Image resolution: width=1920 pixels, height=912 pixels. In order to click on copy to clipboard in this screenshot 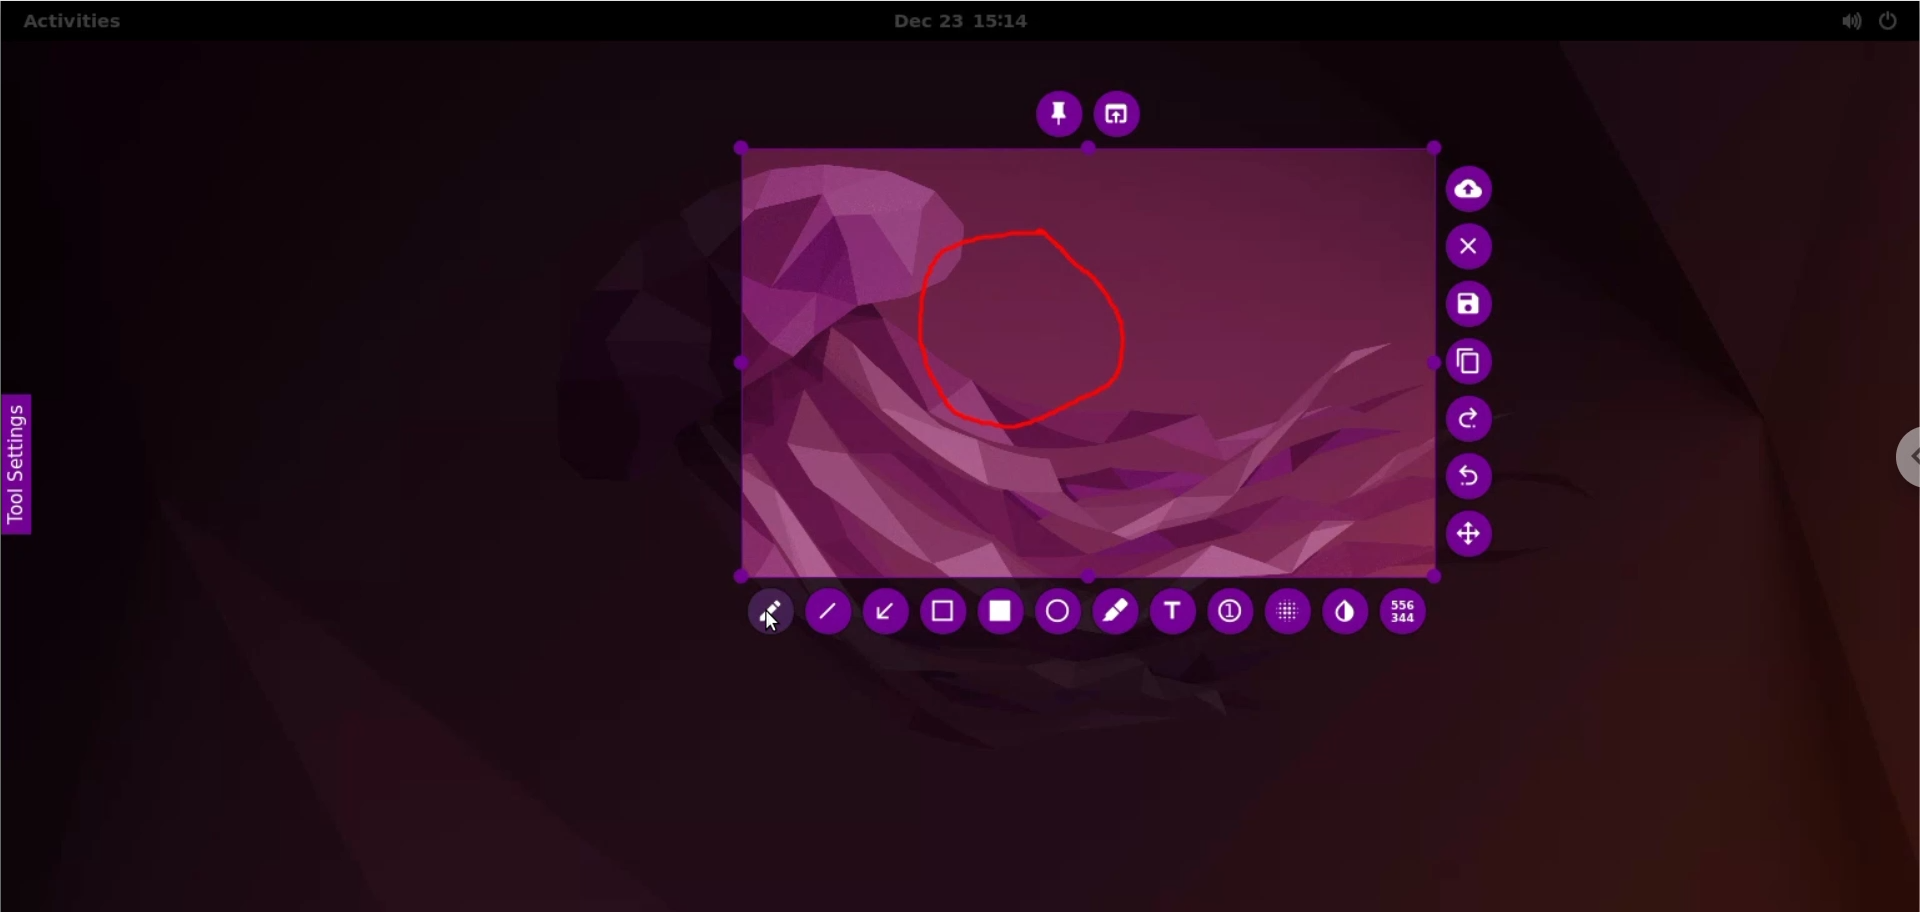, I will do `click(1478, 363)`.